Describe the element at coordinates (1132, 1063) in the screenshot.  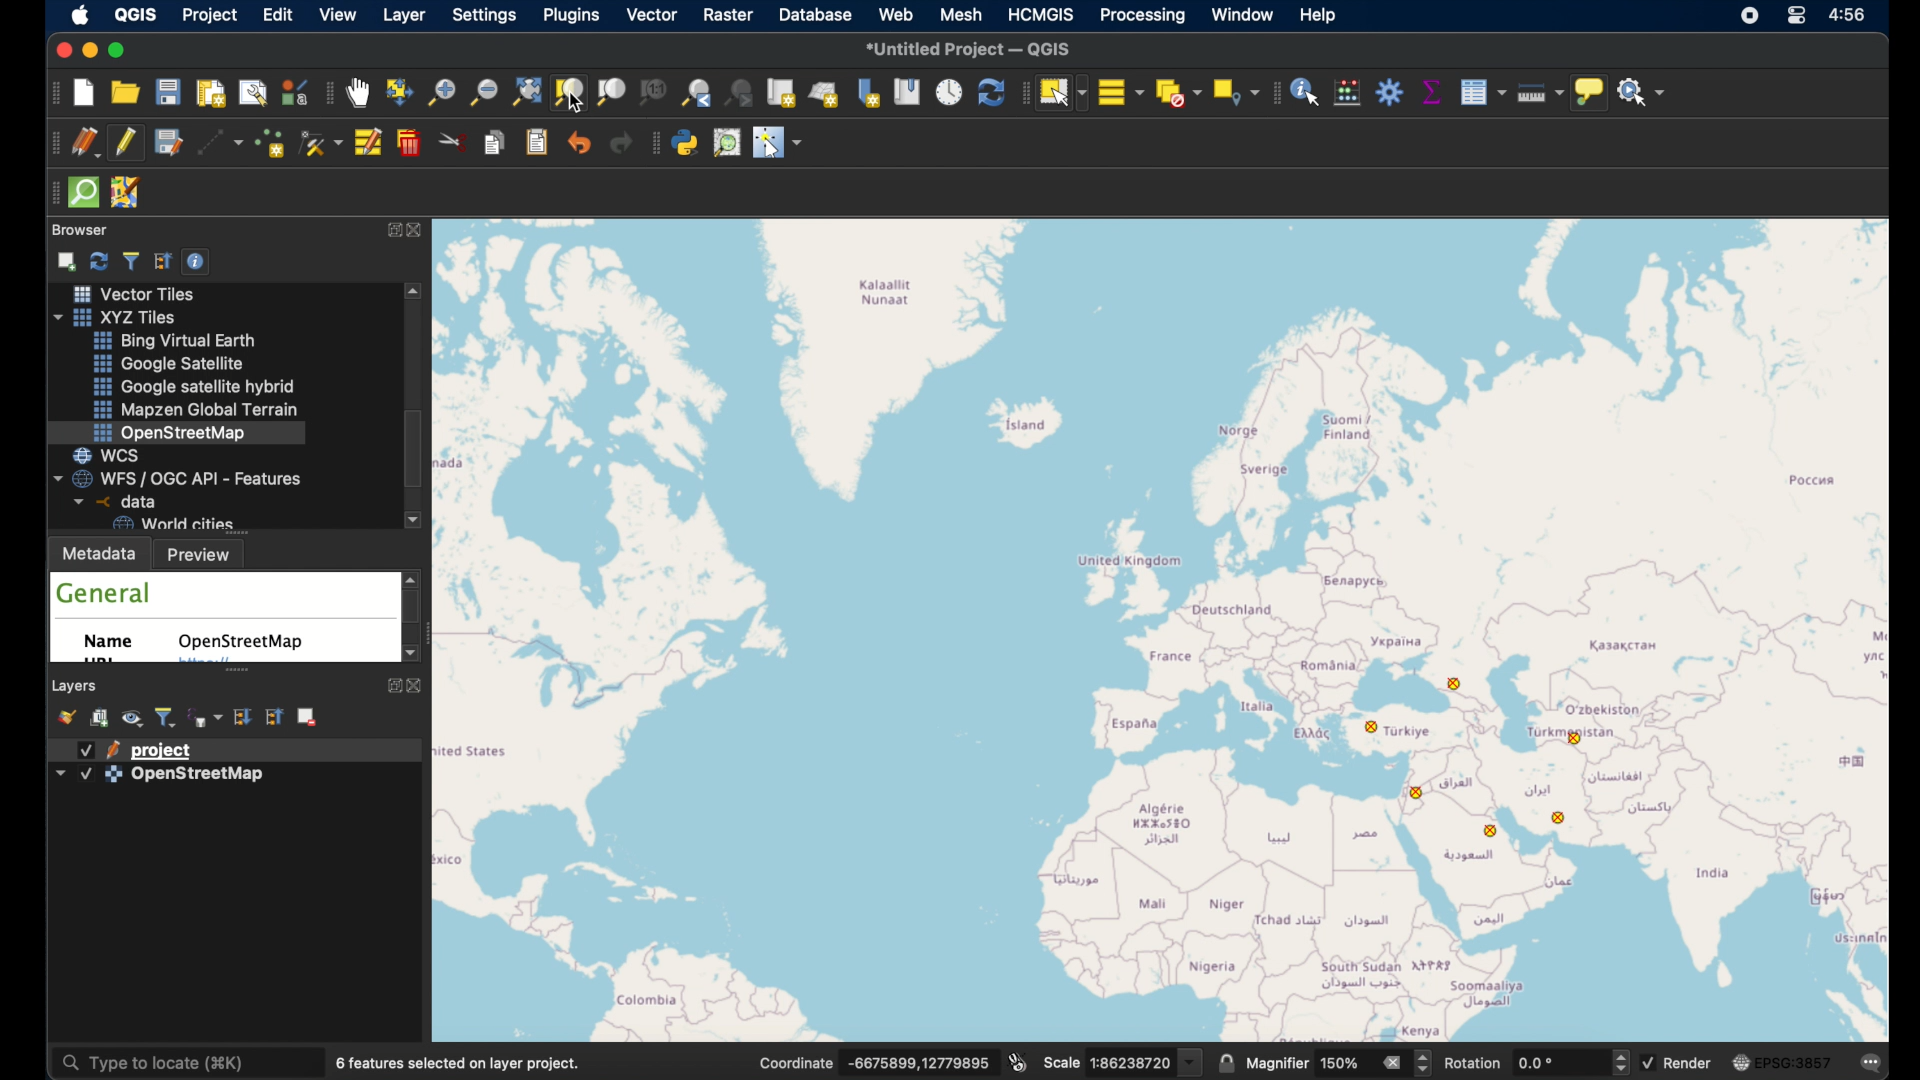
I see `Scale value` at that location.